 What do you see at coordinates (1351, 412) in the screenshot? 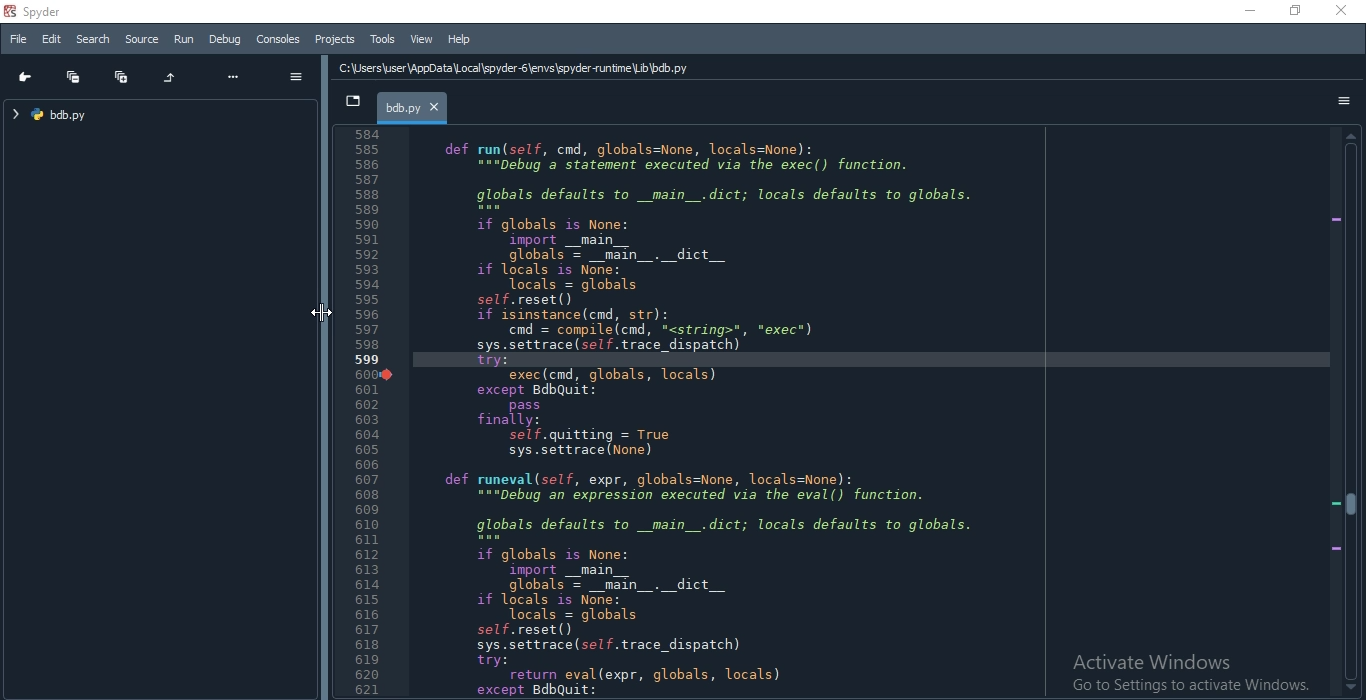
I see `scroll bar` at bounding box center [1351, 412].